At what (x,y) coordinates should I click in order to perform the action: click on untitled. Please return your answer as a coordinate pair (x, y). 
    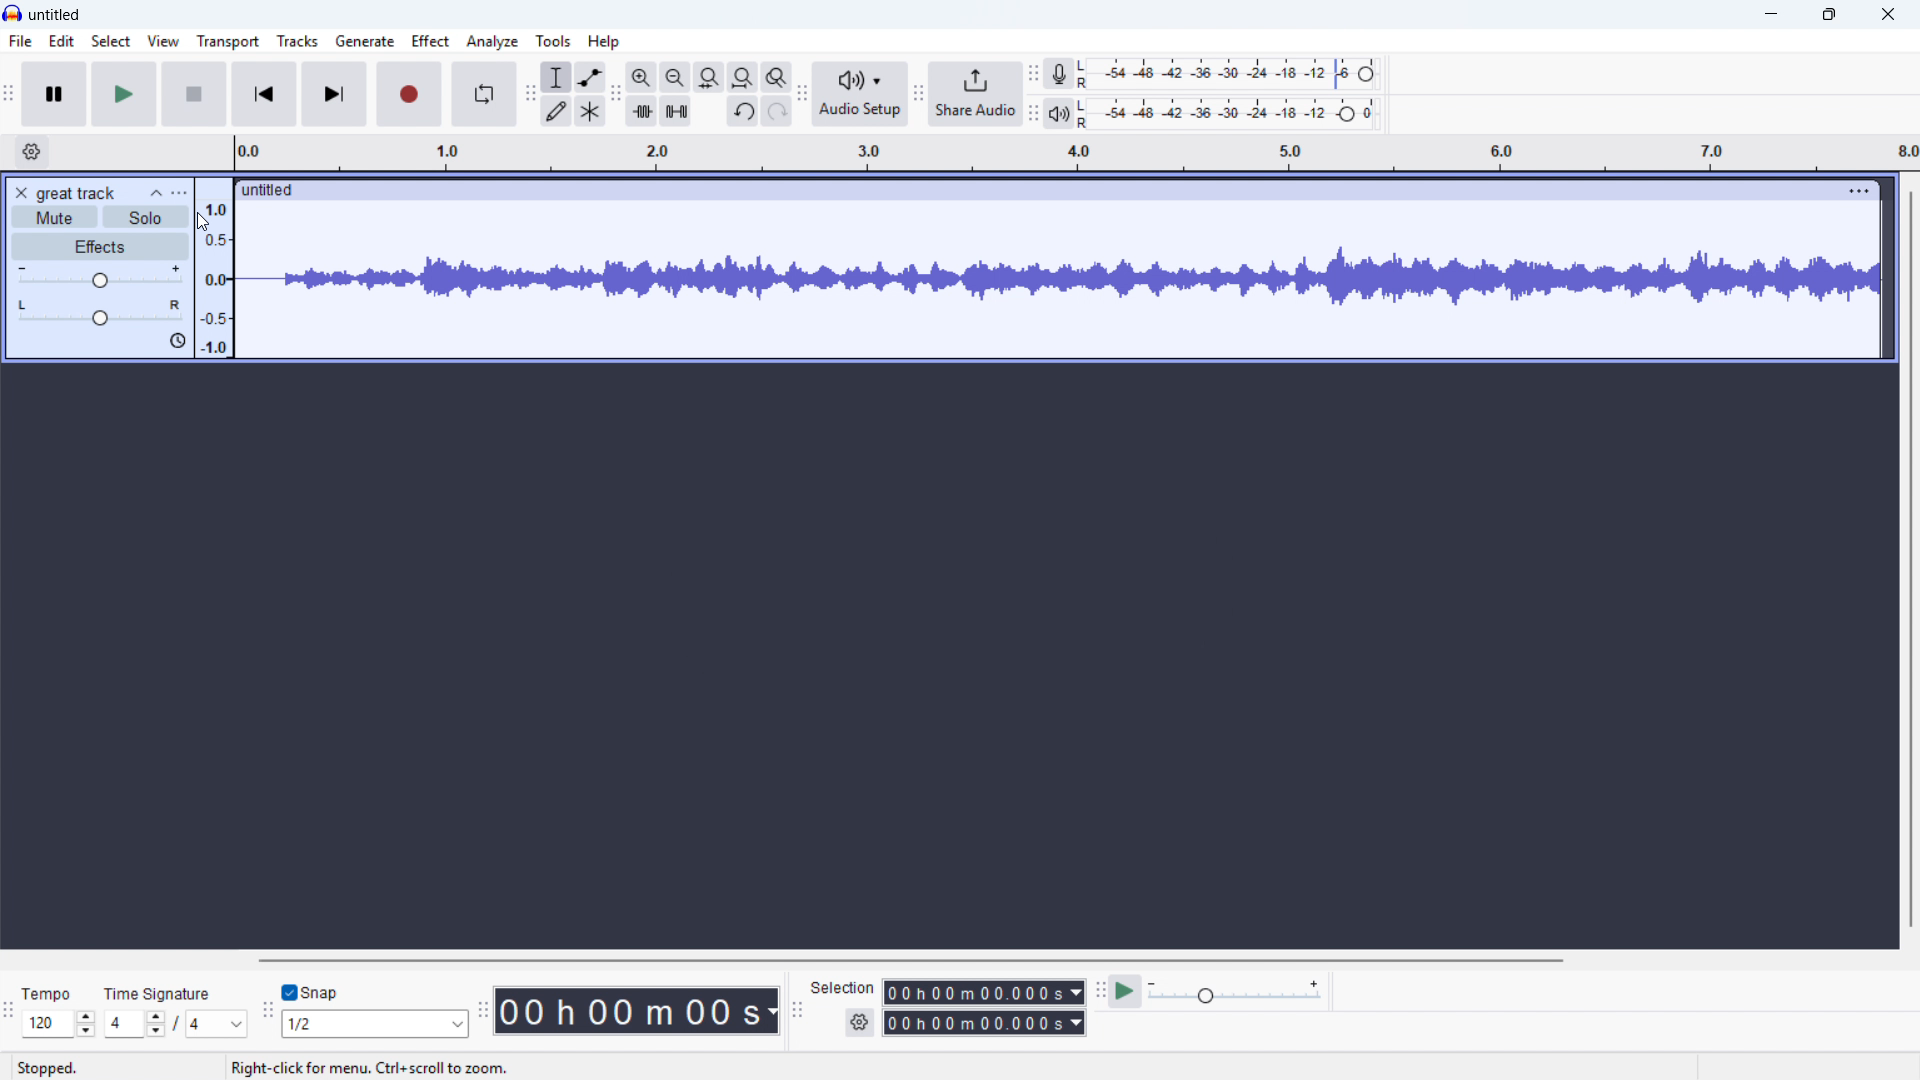
    Looking at the image, I should click on (55, 16).